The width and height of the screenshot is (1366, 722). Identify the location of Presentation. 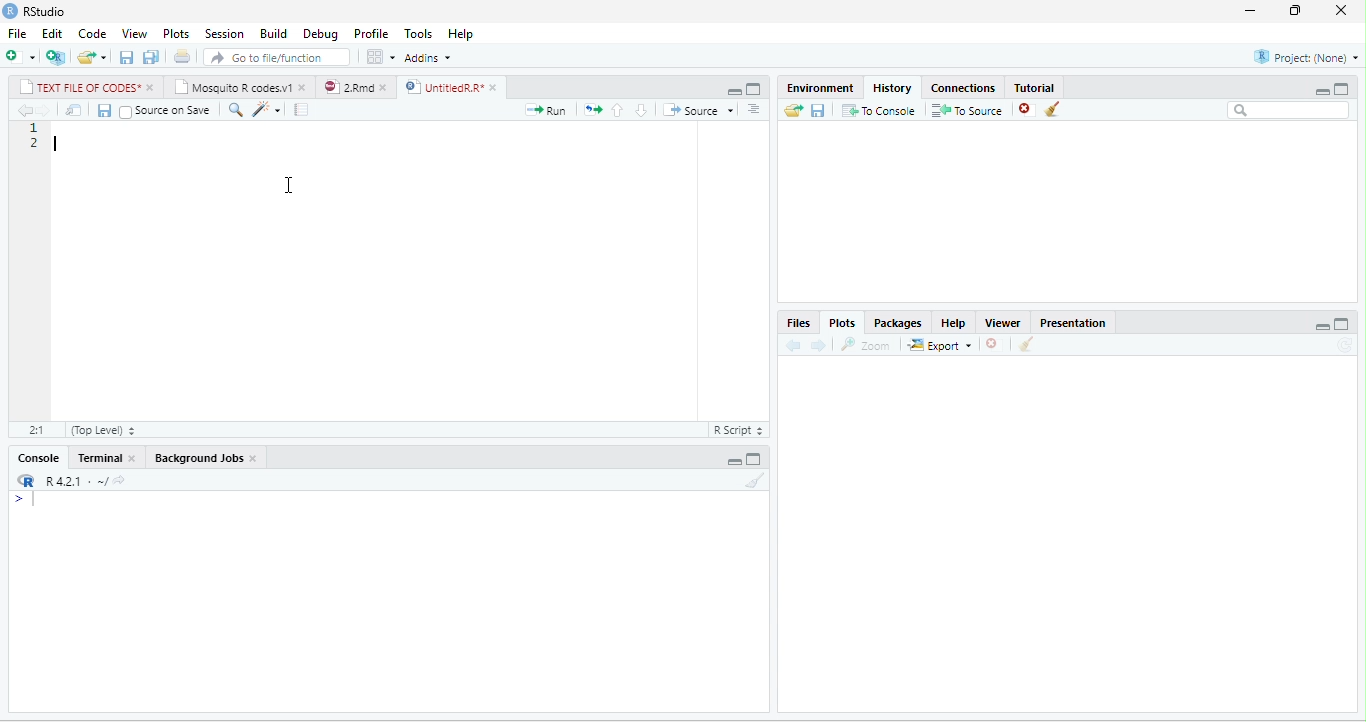
(1072, 323).